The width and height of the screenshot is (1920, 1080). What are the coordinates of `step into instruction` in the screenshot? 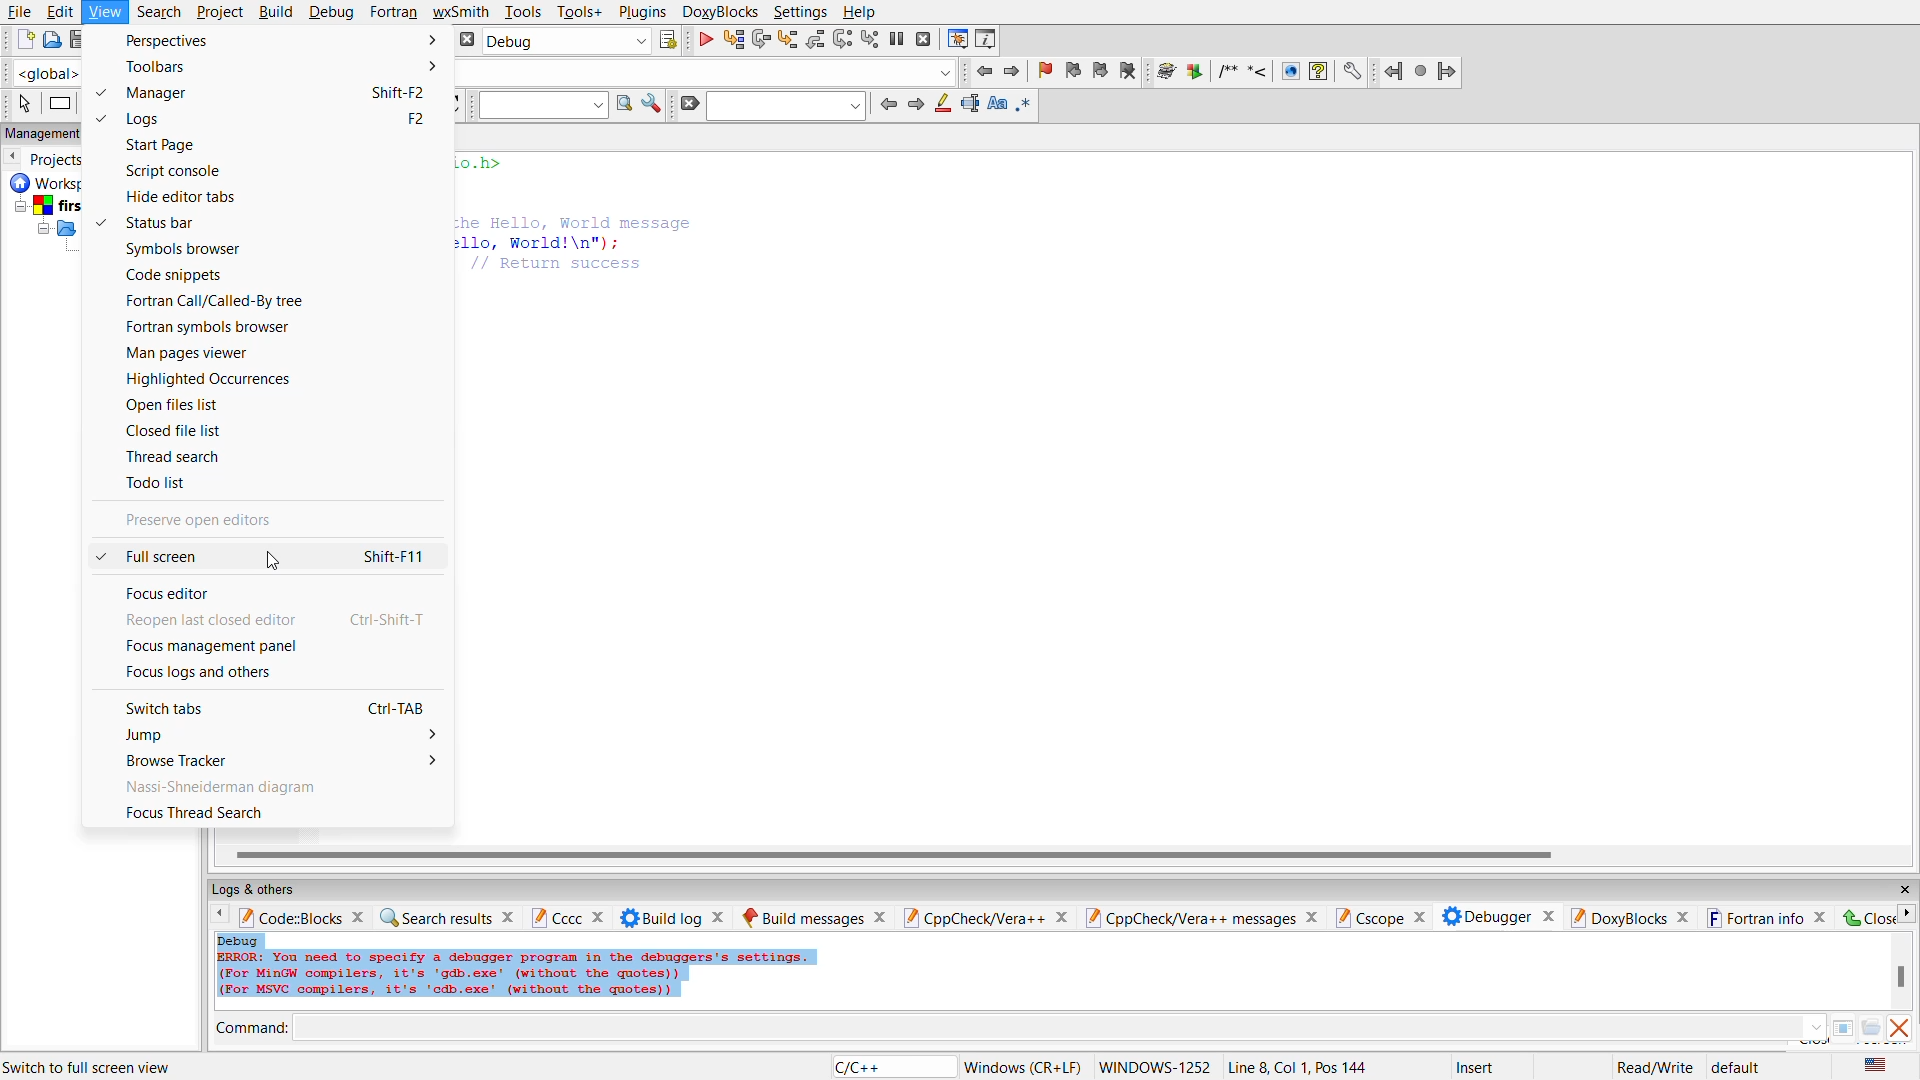 It's located at (869, 41).